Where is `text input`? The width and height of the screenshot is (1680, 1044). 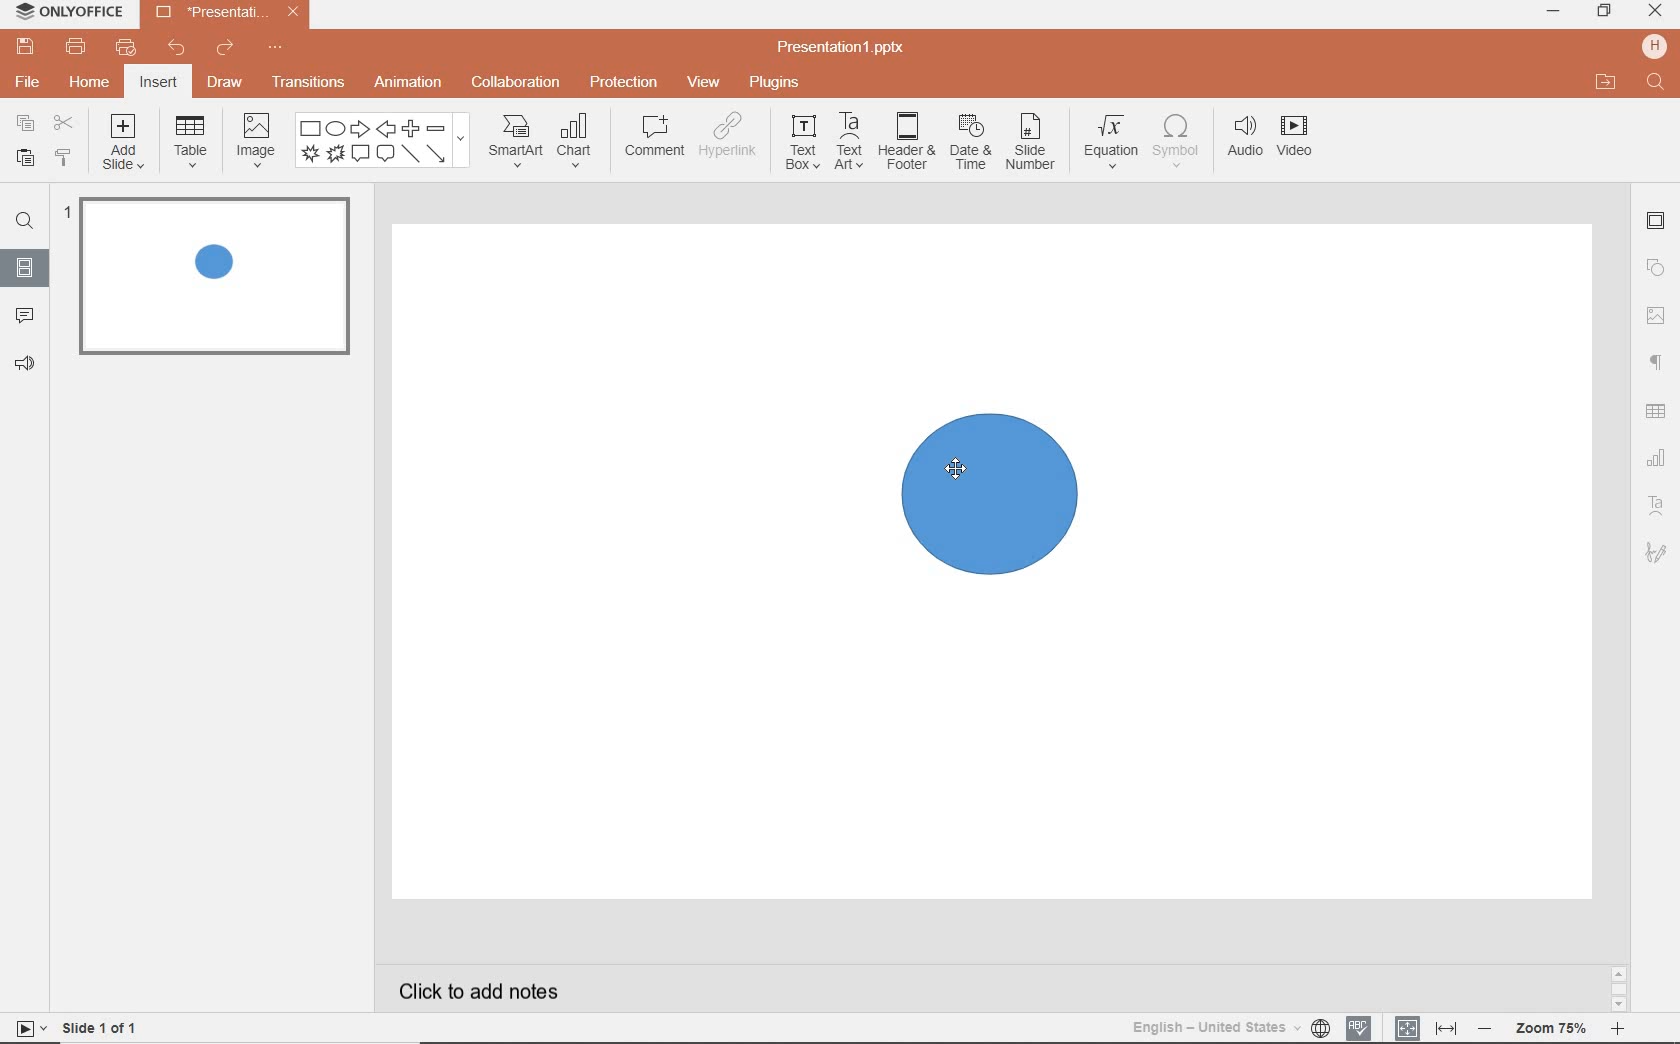 text input is located at coordinates (1656, 84).